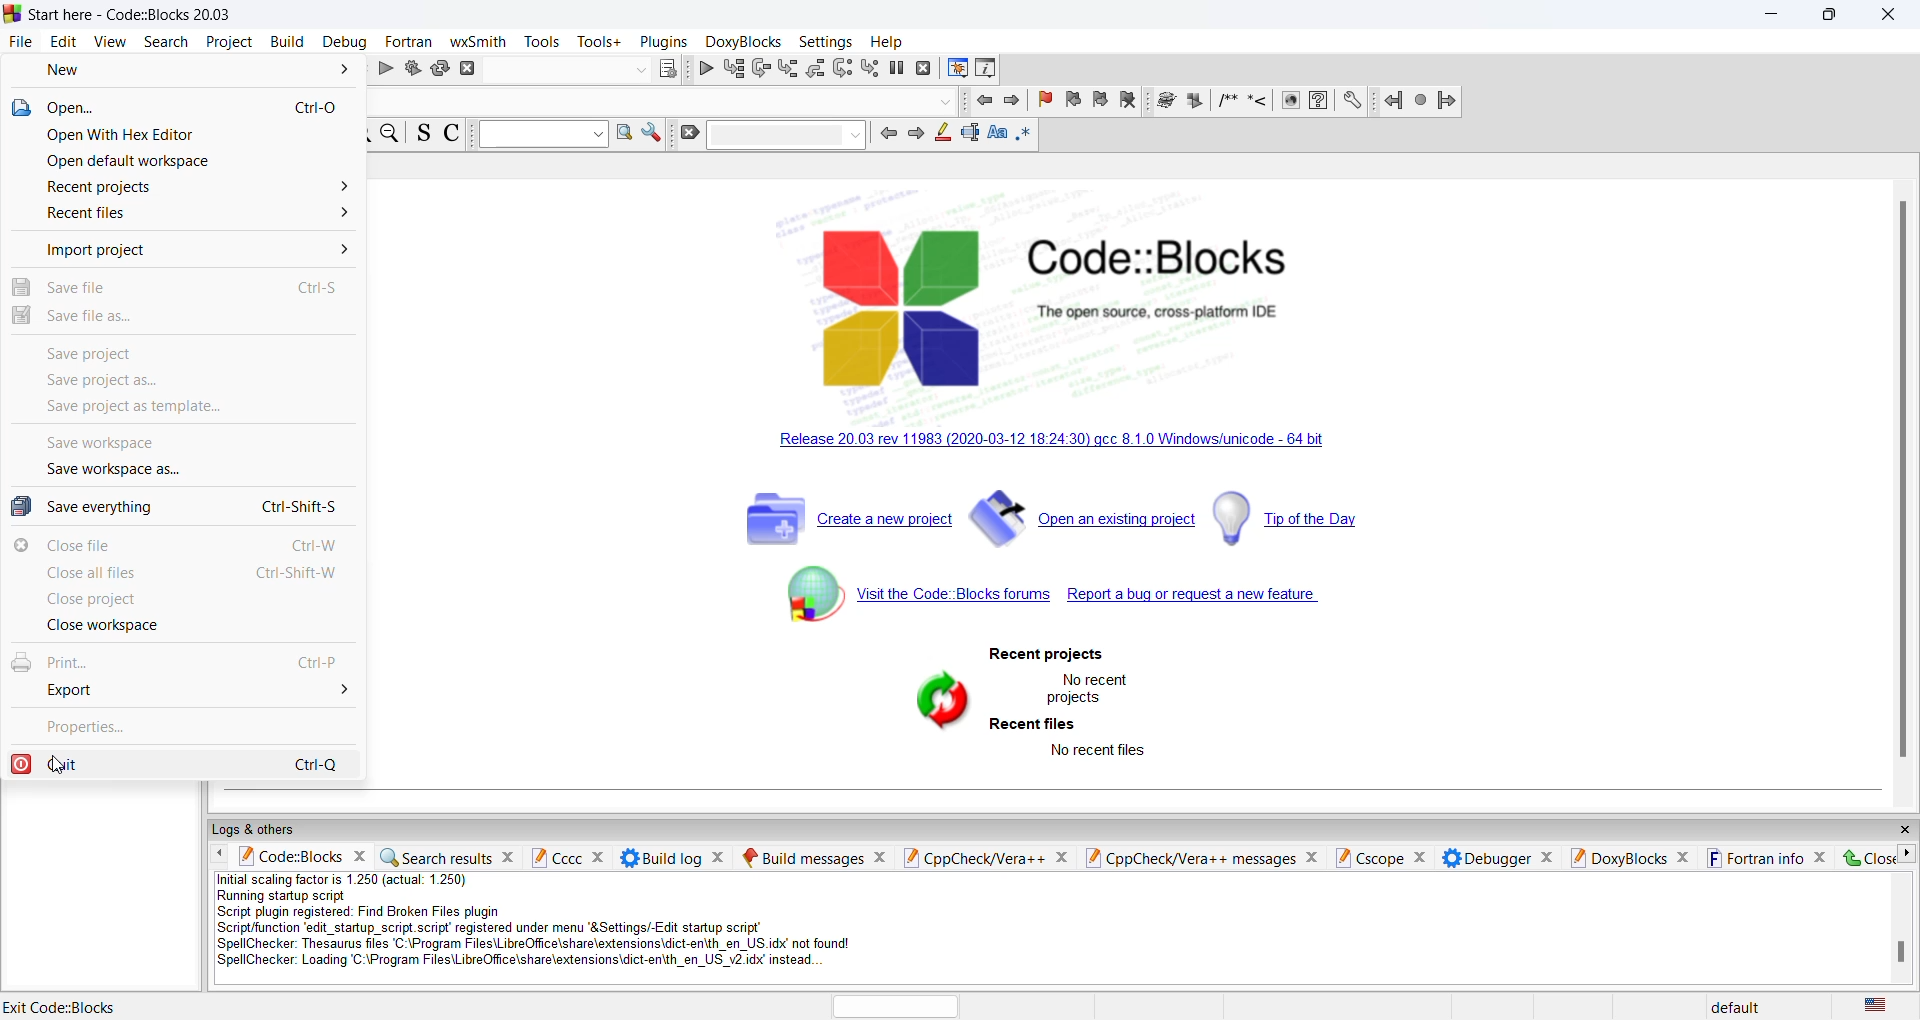 The image size is (1920, 1020). Describe the element at coordinates (227, 42) in the screenshot. I see `project` at that location.